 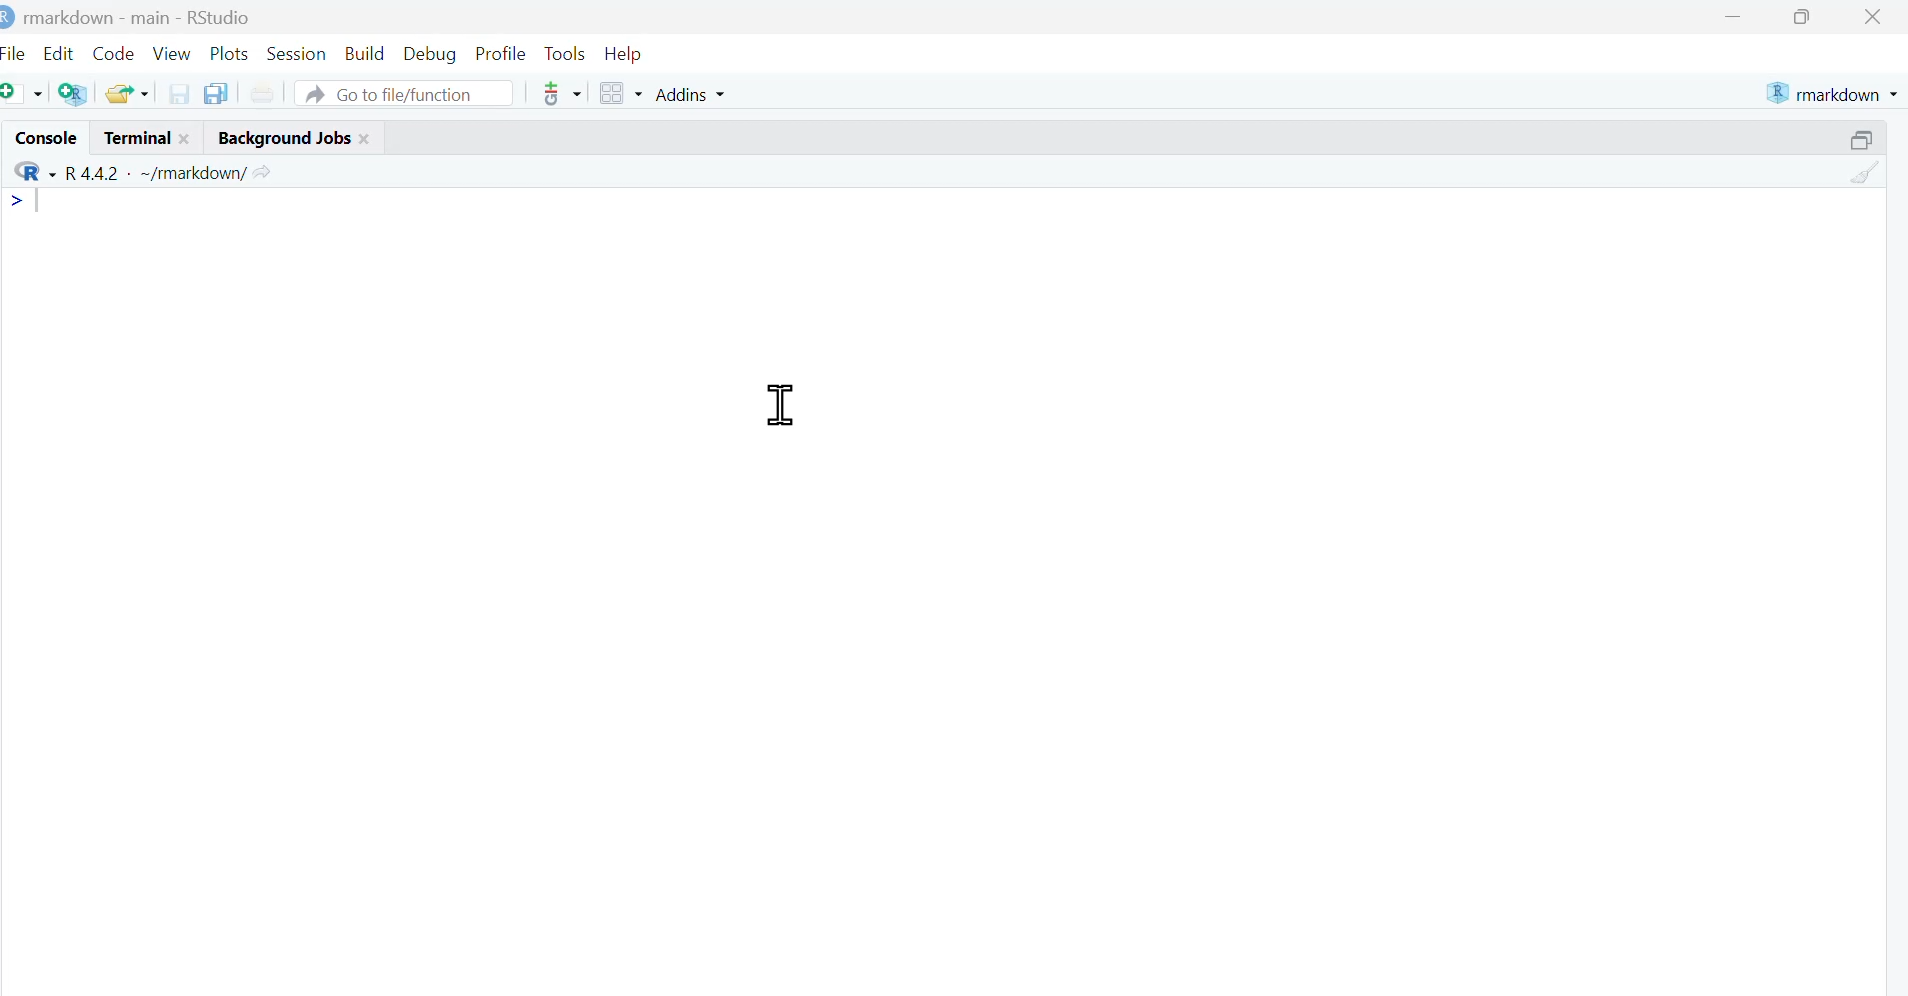 What do you see at coordinates (220, 15) in the screenshot?
I see `RStudio` at bounding box center [220, 15].